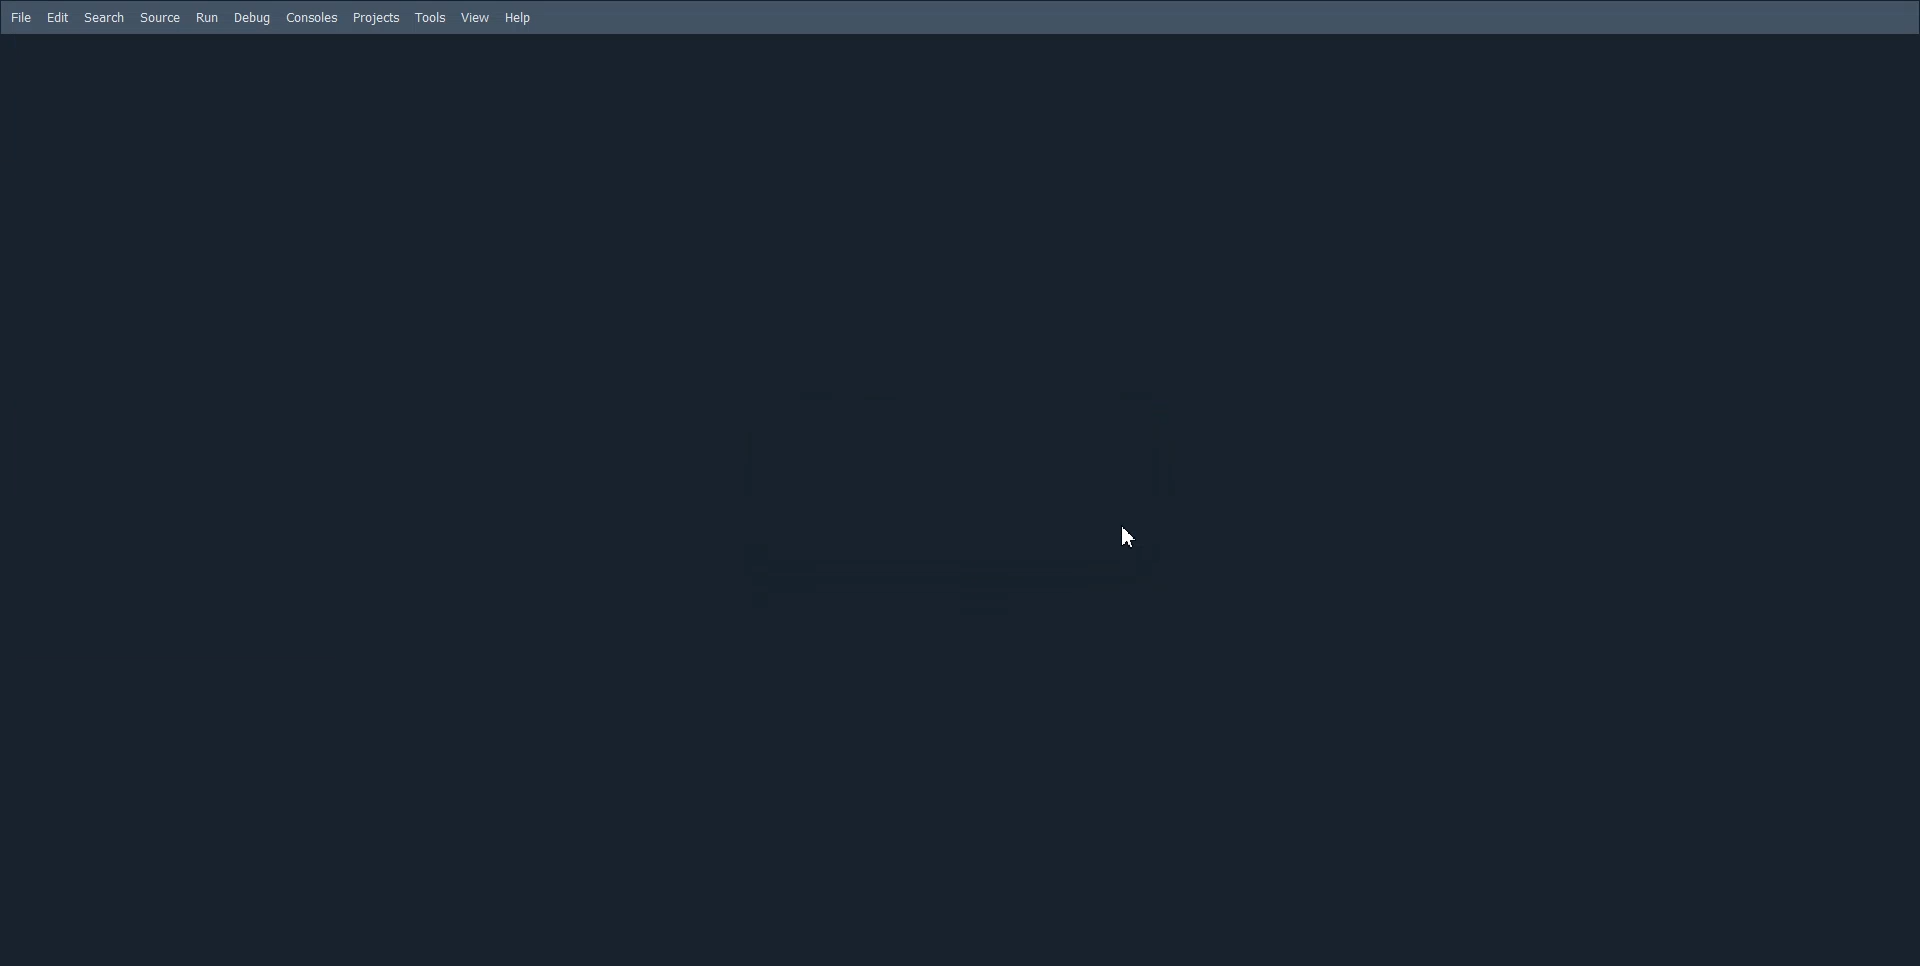 The width and height of the screenshot is (1920, 966). Describe the element at coordinates (104, 18) in the screenshot. I see `Search` at that location.